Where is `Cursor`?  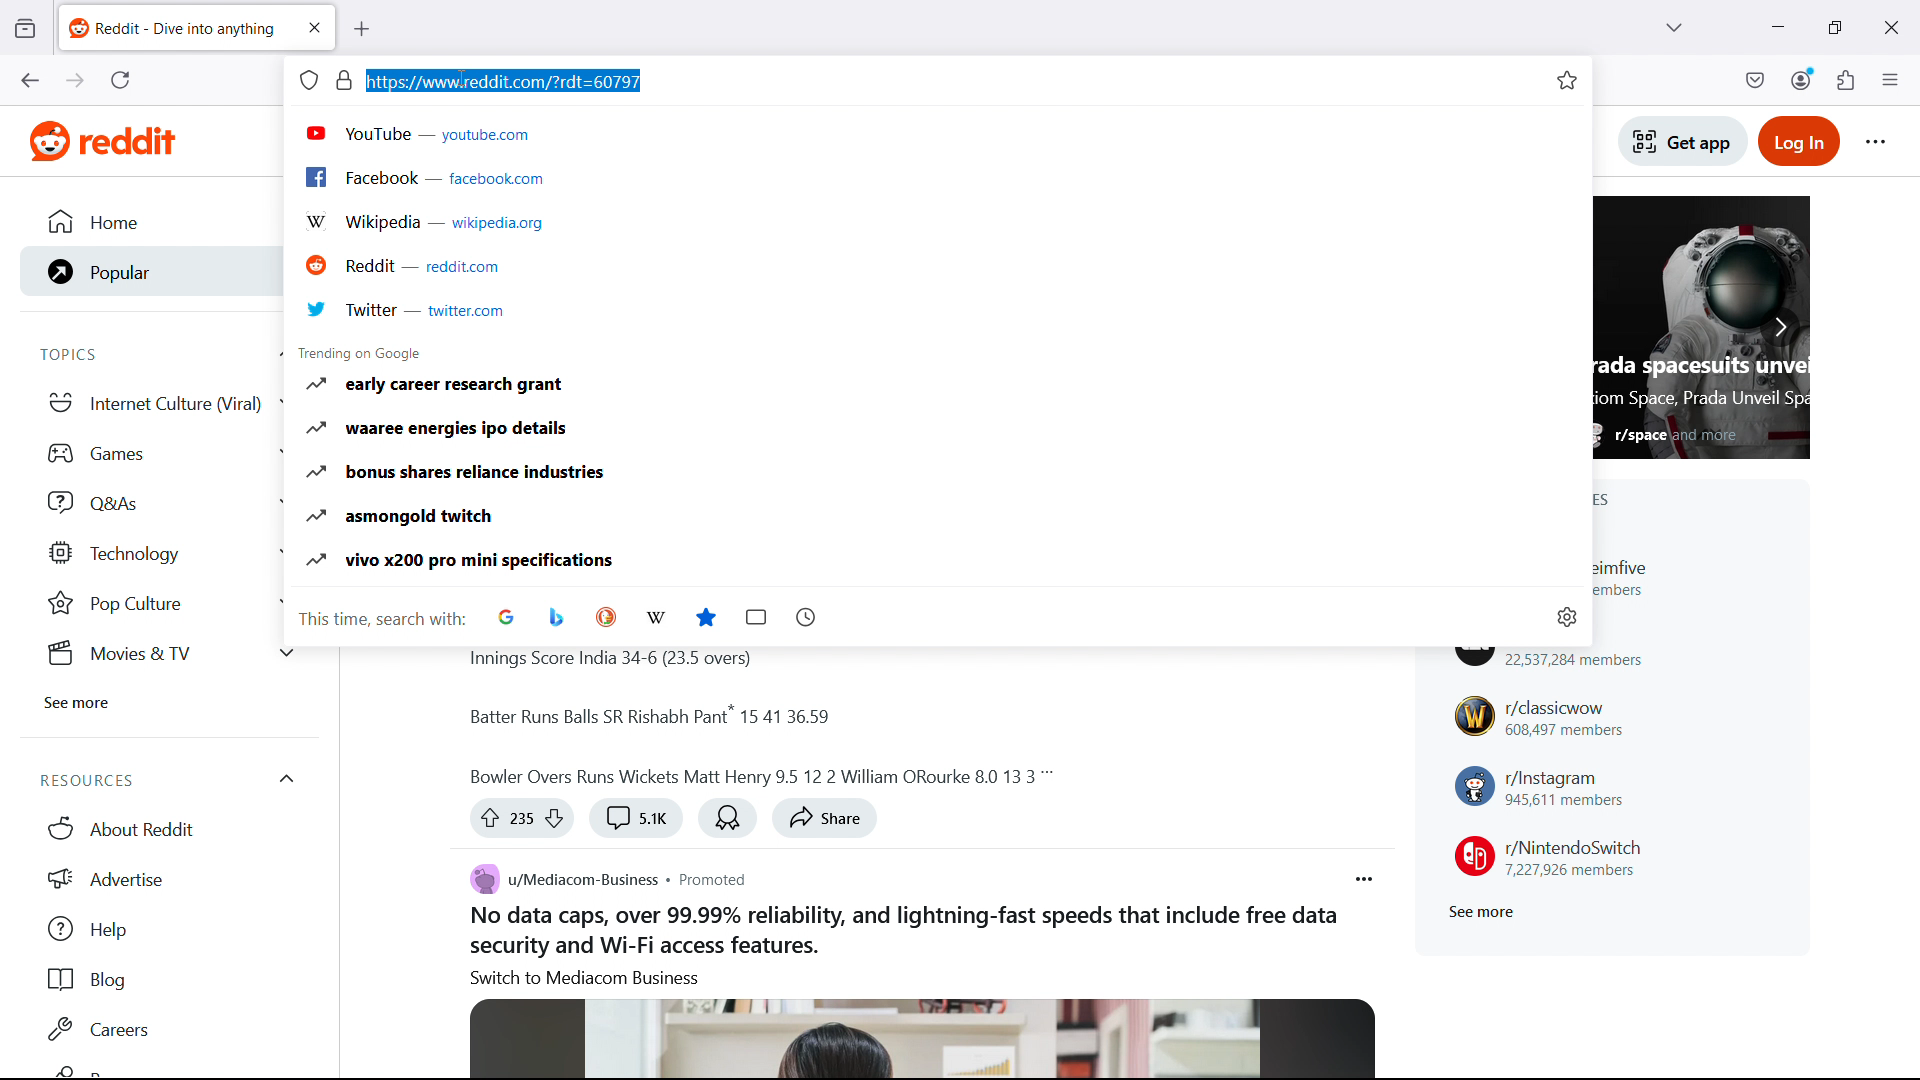 Cursor is located at coordinates (464, 78).